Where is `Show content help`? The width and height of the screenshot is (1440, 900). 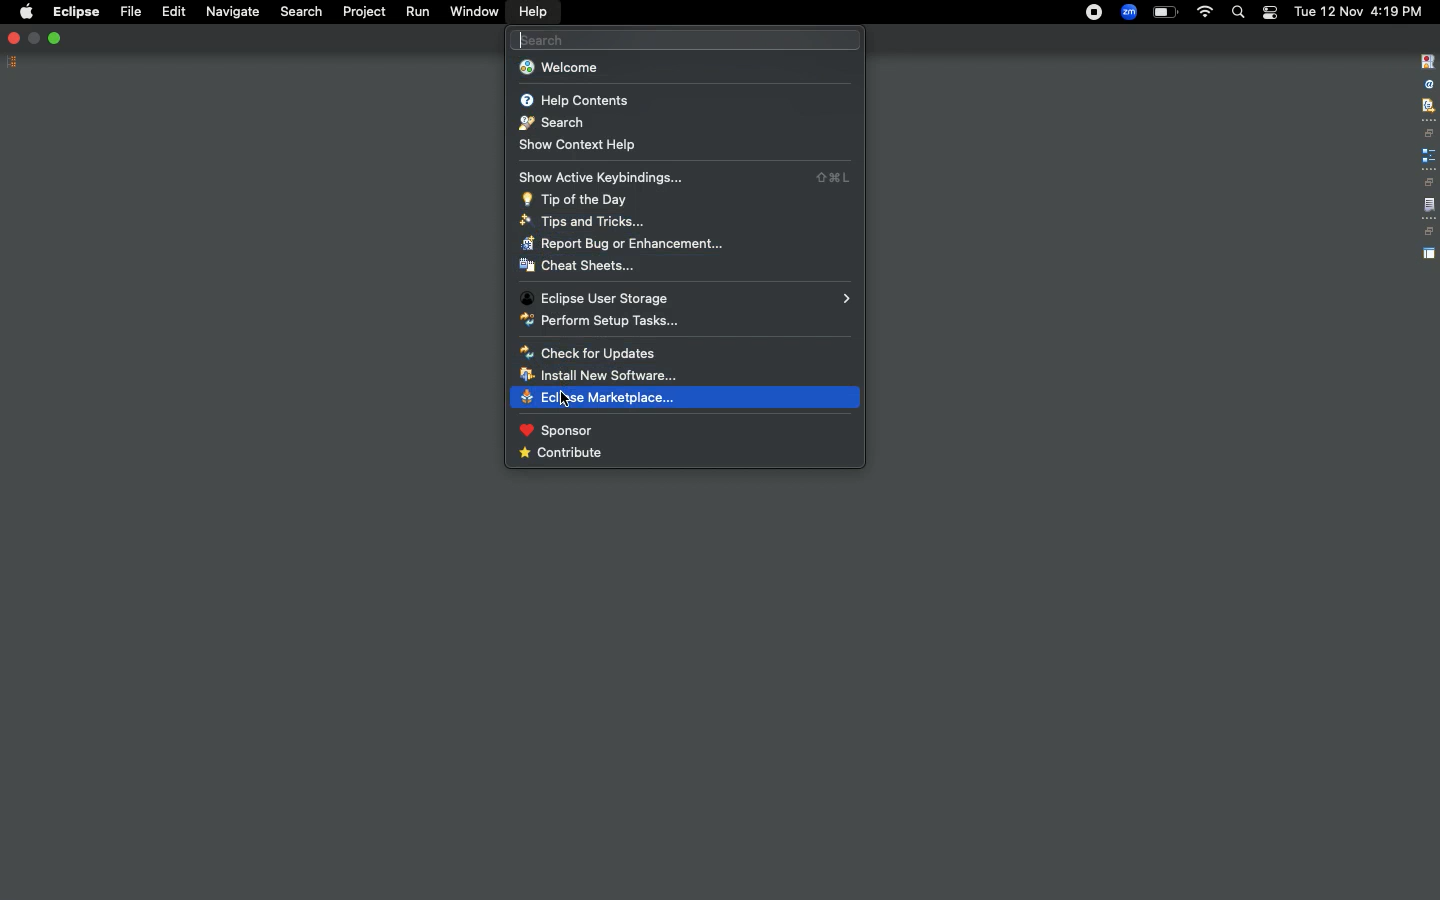
Show content help is located at coordinates (587, 146).